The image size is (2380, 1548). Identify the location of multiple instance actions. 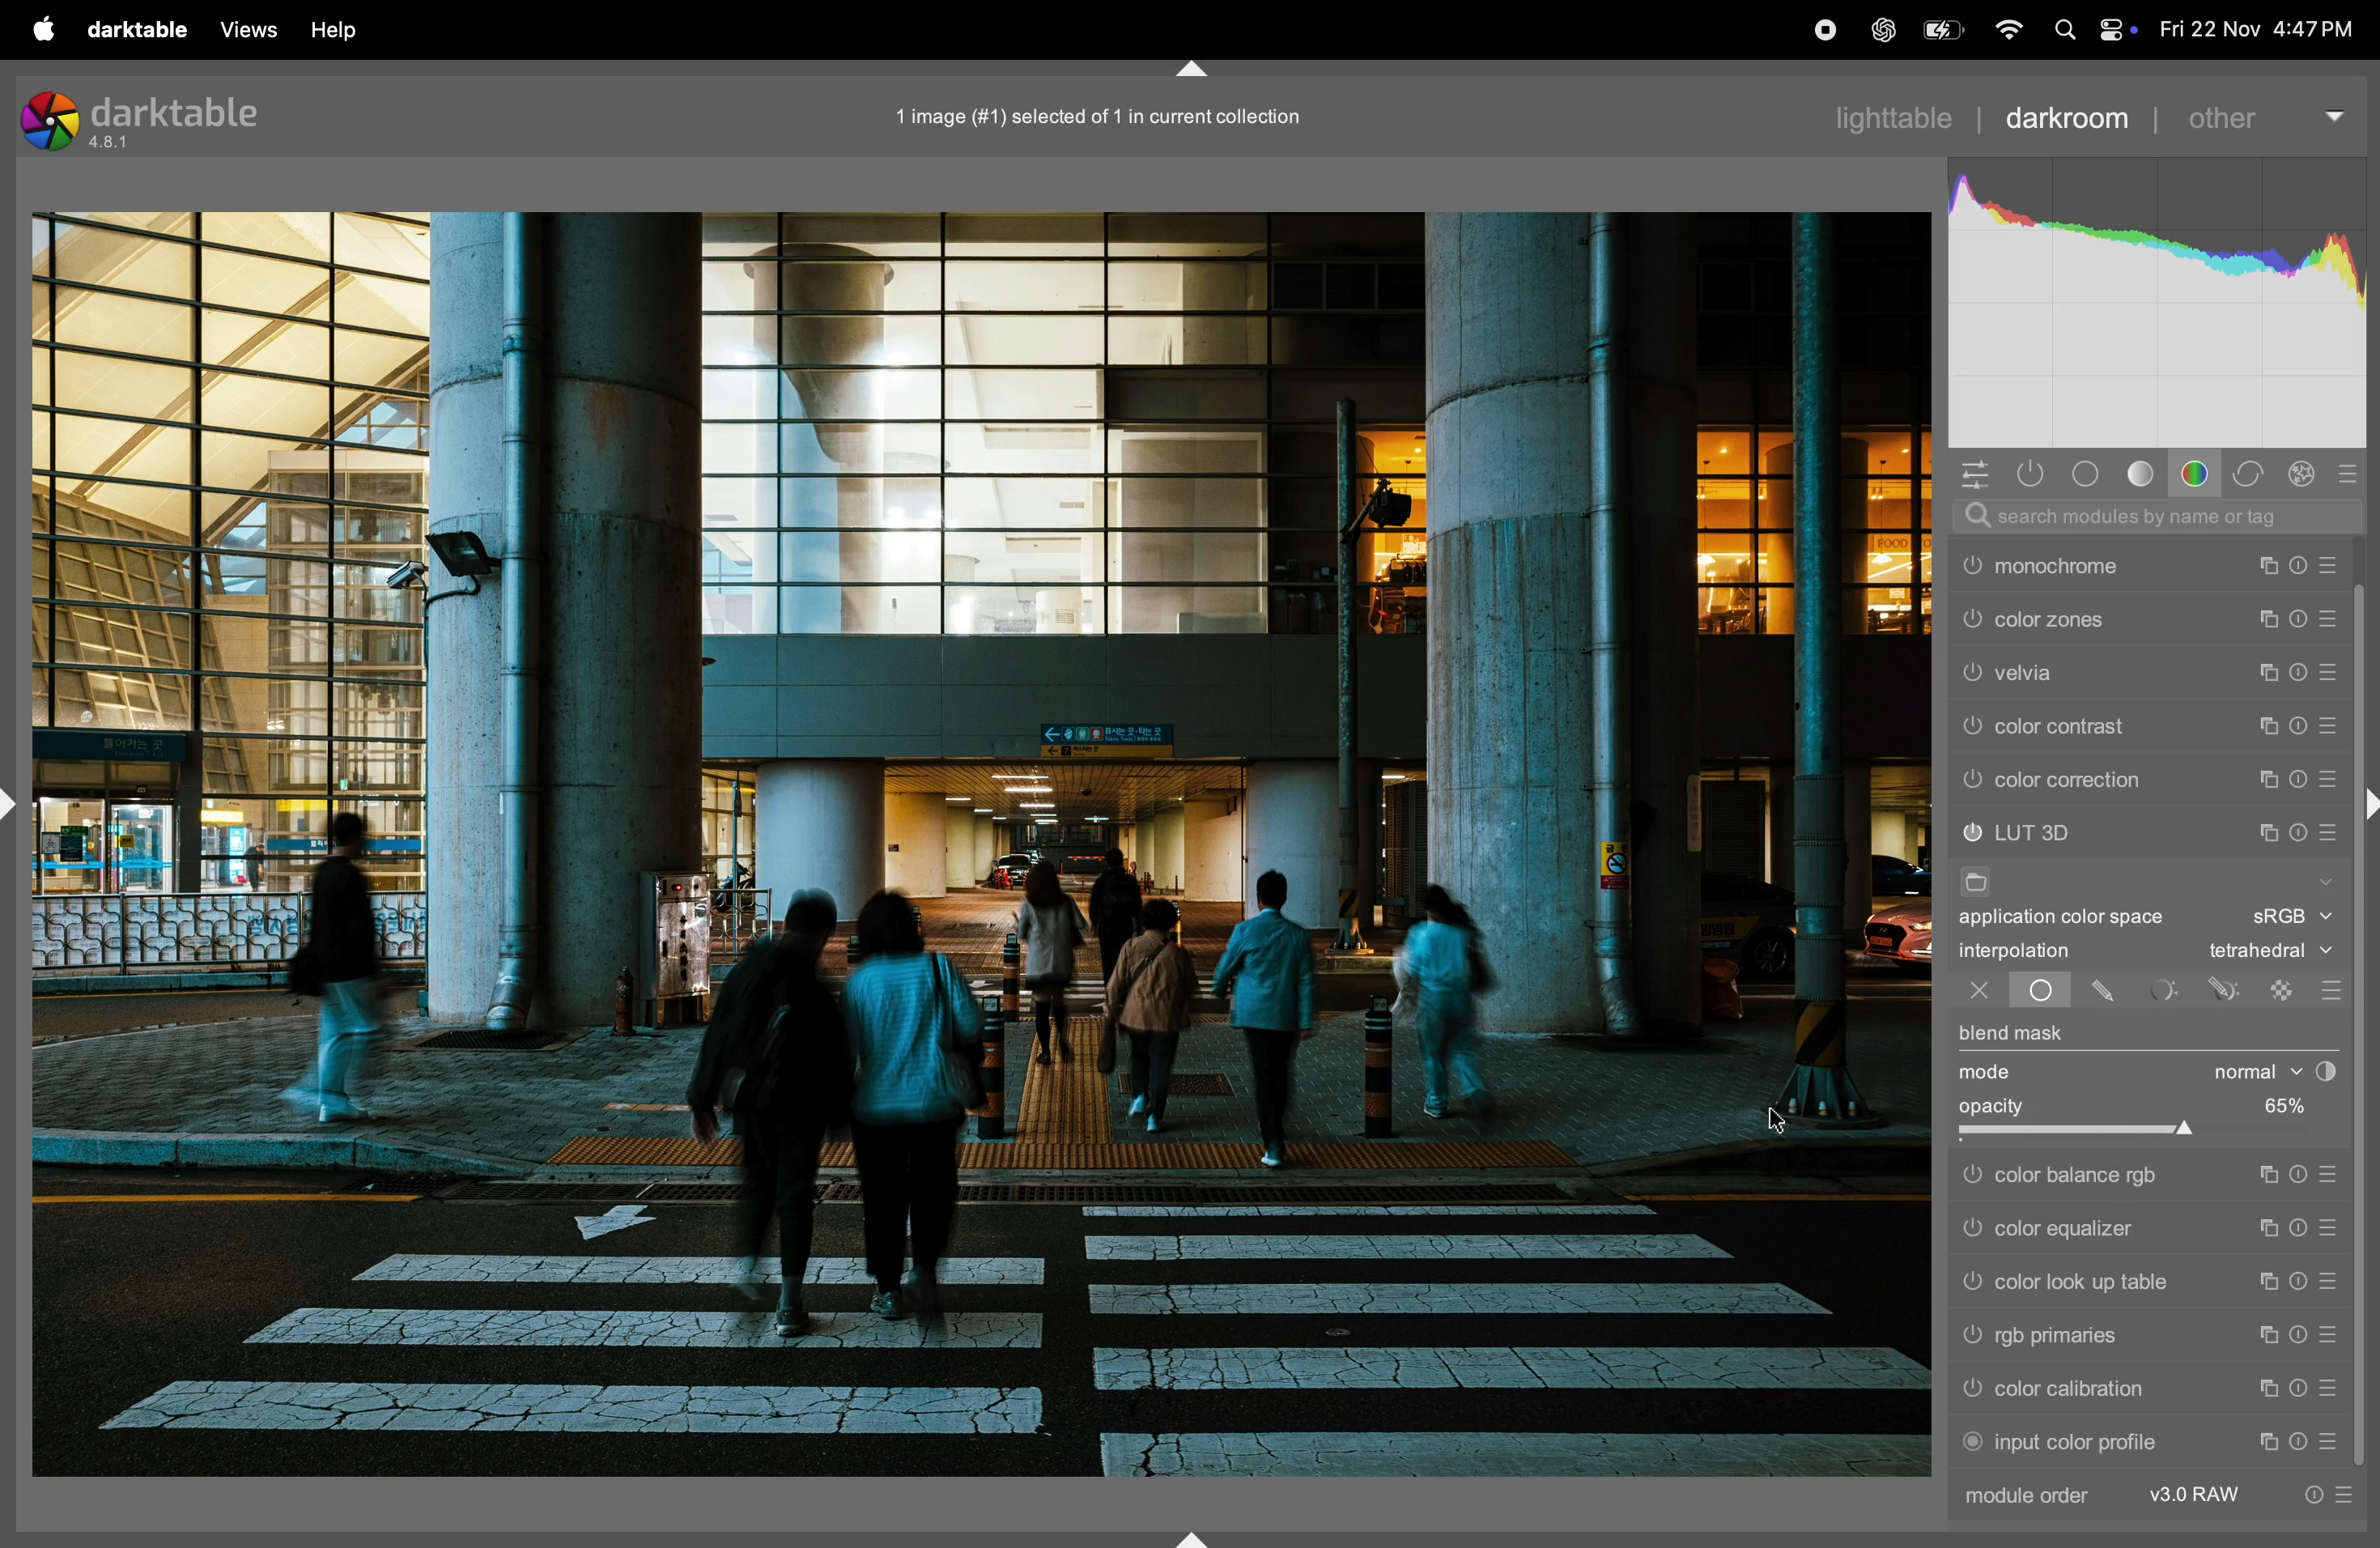
(2271, 1229).